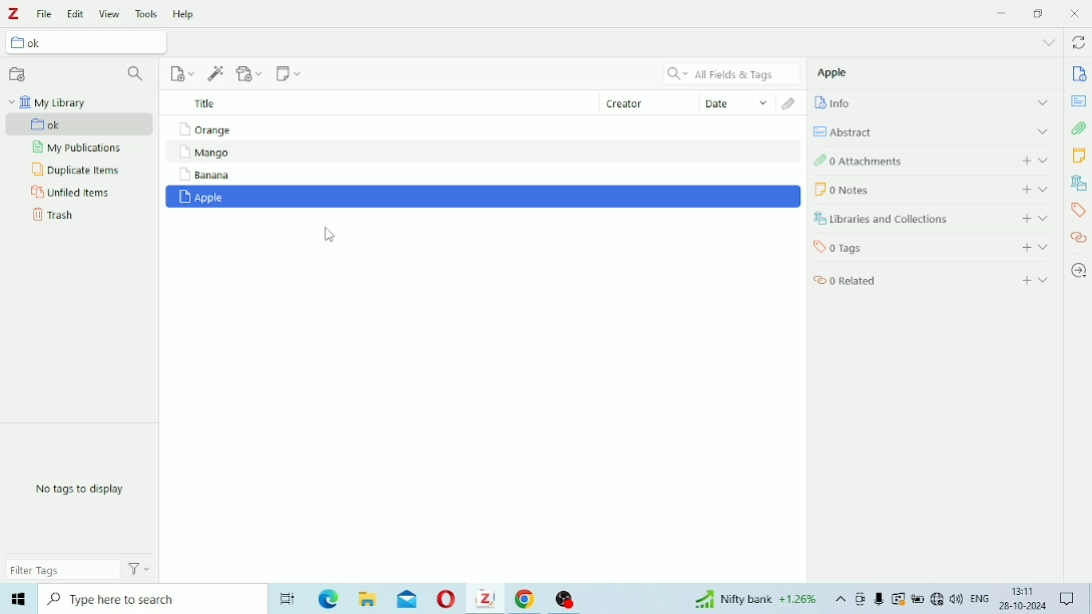 Image resolution: width=1092 pixels, height=614 pixels. Describe the element at coordinates (1002, 12) in the screenshot. I see `minimize` at that location.